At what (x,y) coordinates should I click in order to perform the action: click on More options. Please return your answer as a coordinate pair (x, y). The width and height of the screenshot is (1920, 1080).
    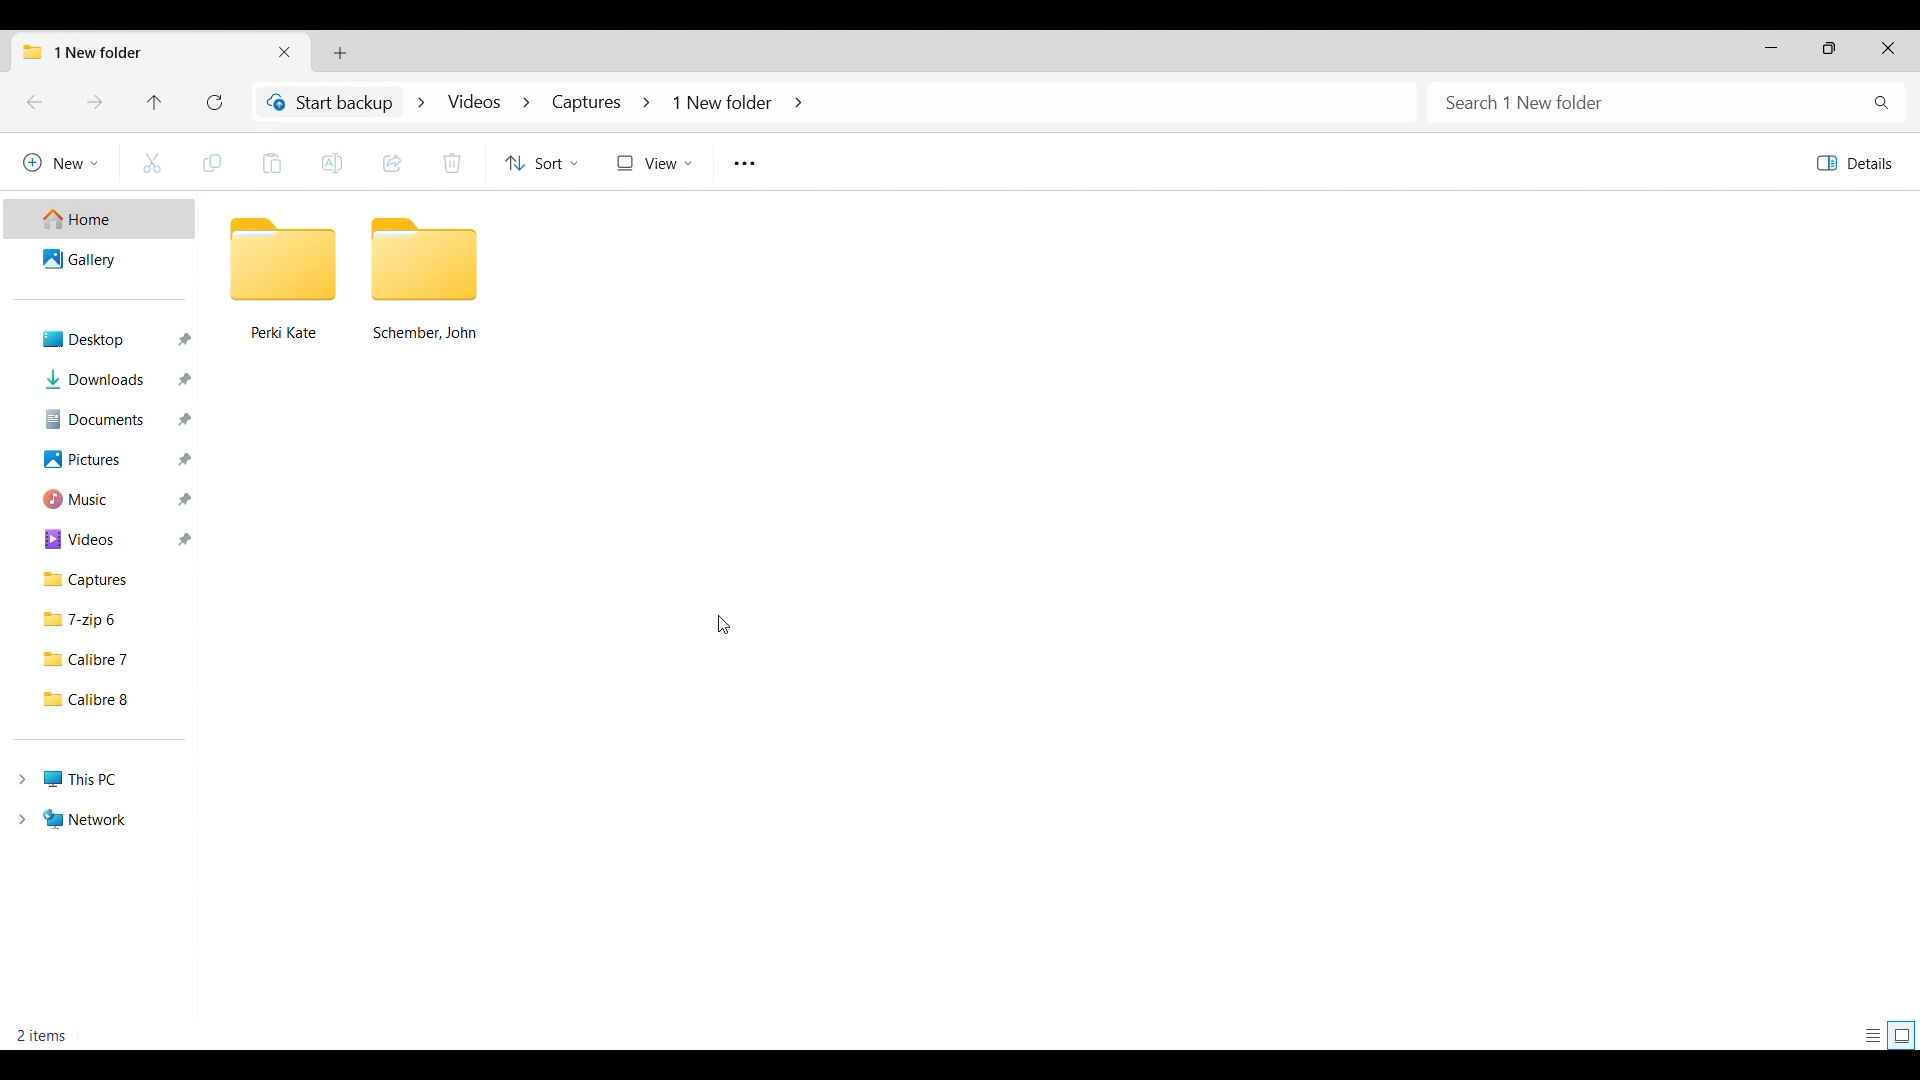
    Looking at the image, I should click on (743, 164).